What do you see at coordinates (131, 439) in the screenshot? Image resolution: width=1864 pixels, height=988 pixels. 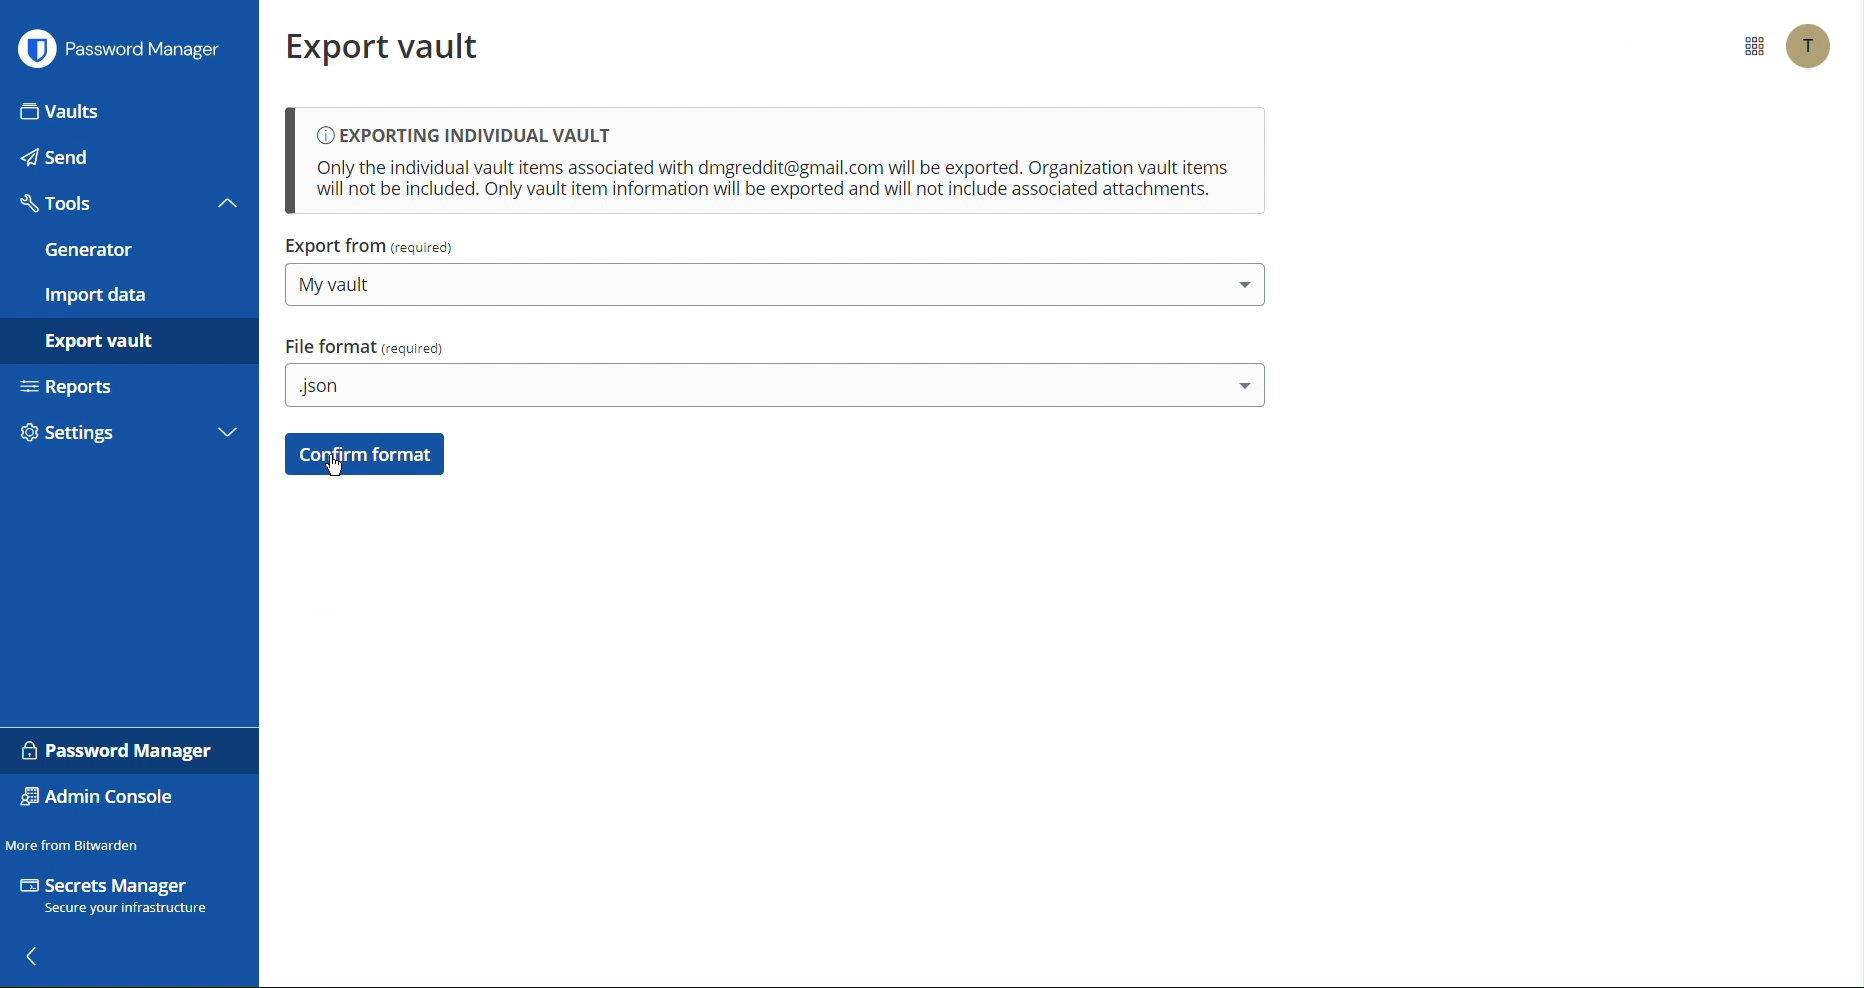 I see `Settings` at bounding box center [131, 439].